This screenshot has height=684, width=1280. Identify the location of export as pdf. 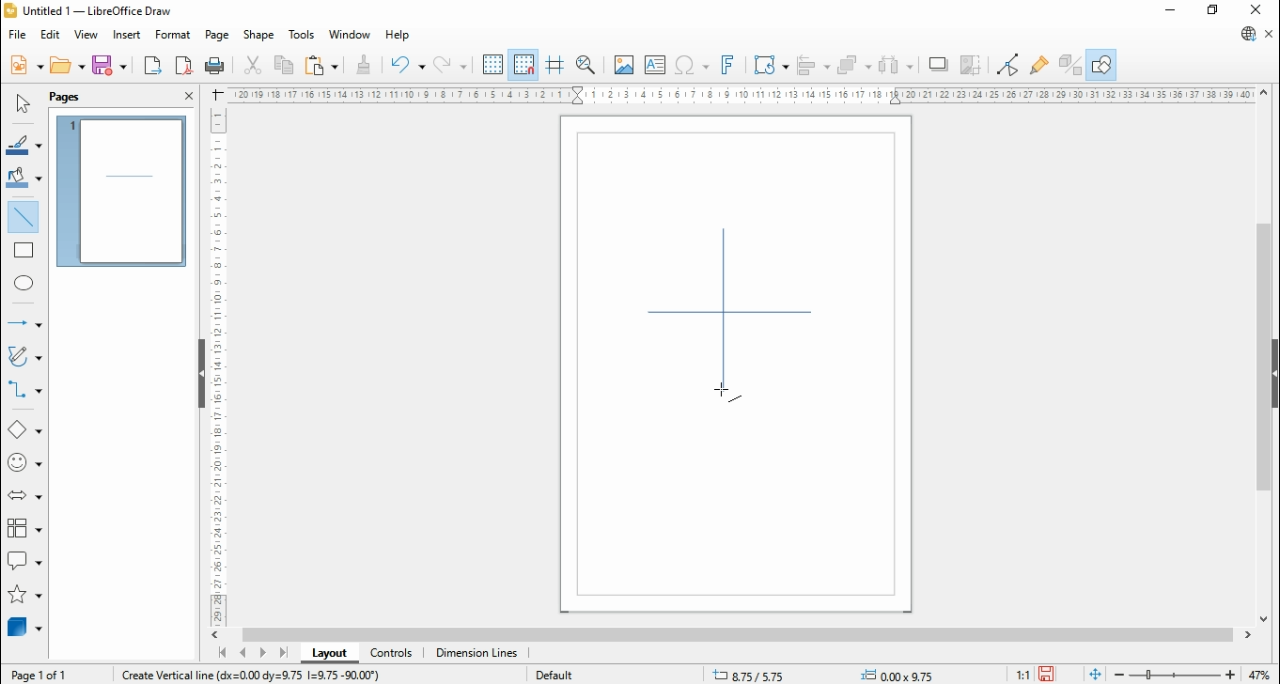
(185, 66).